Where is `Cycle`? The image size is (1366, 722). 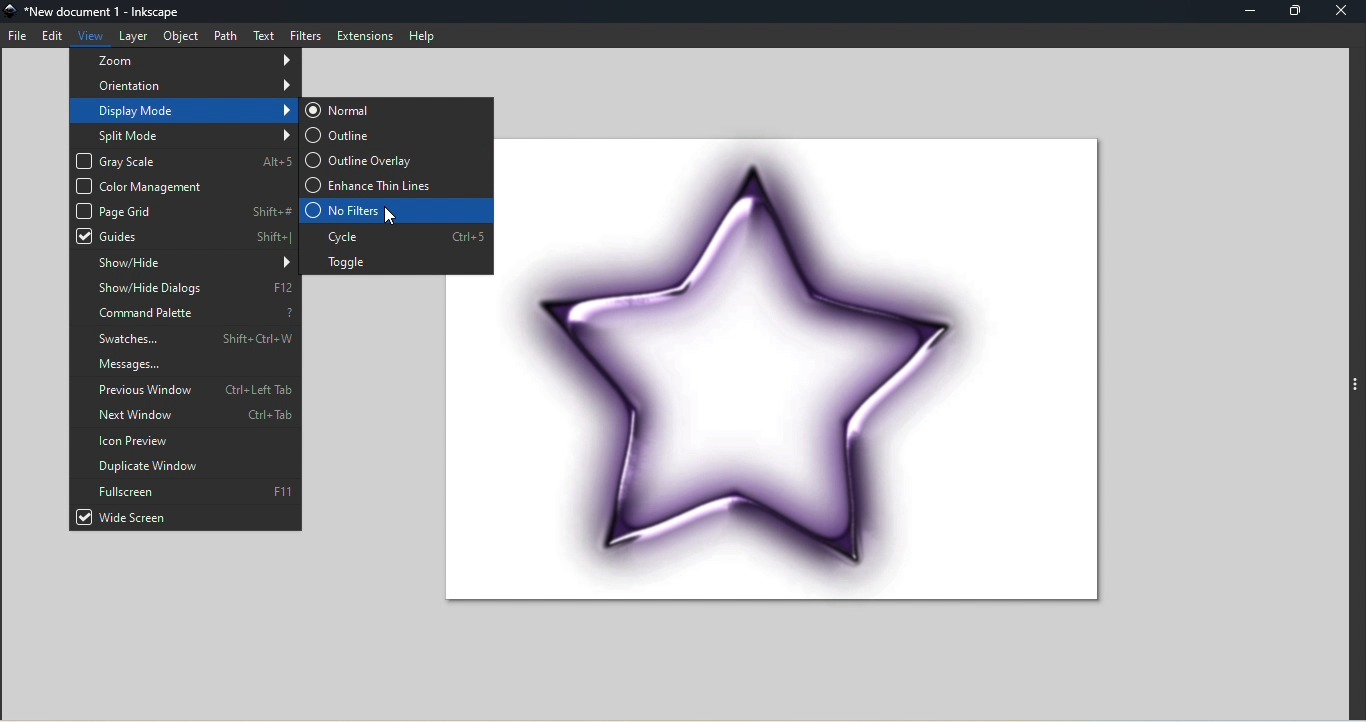 Cycle is located at coordinates (396, 236).